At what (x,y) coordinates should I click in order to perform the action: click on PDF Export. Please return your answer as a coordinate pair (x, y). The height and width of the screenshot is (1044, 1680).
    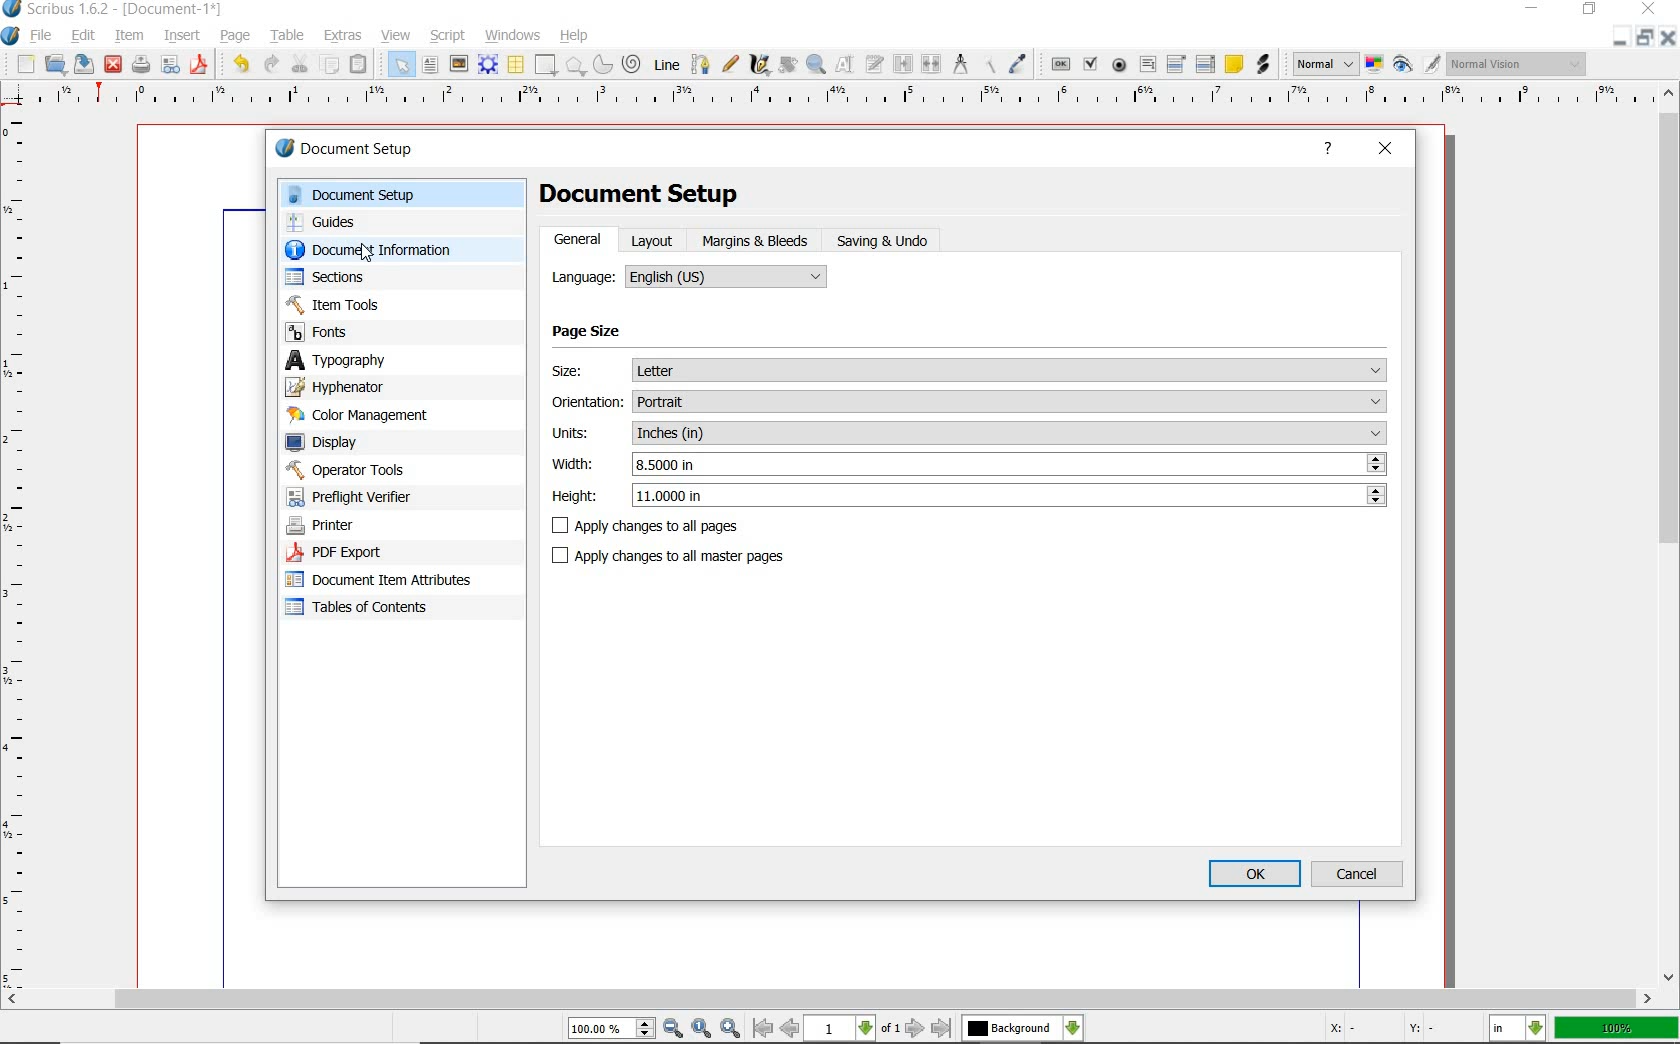
    Looking at the image, I should click on (370, 552).